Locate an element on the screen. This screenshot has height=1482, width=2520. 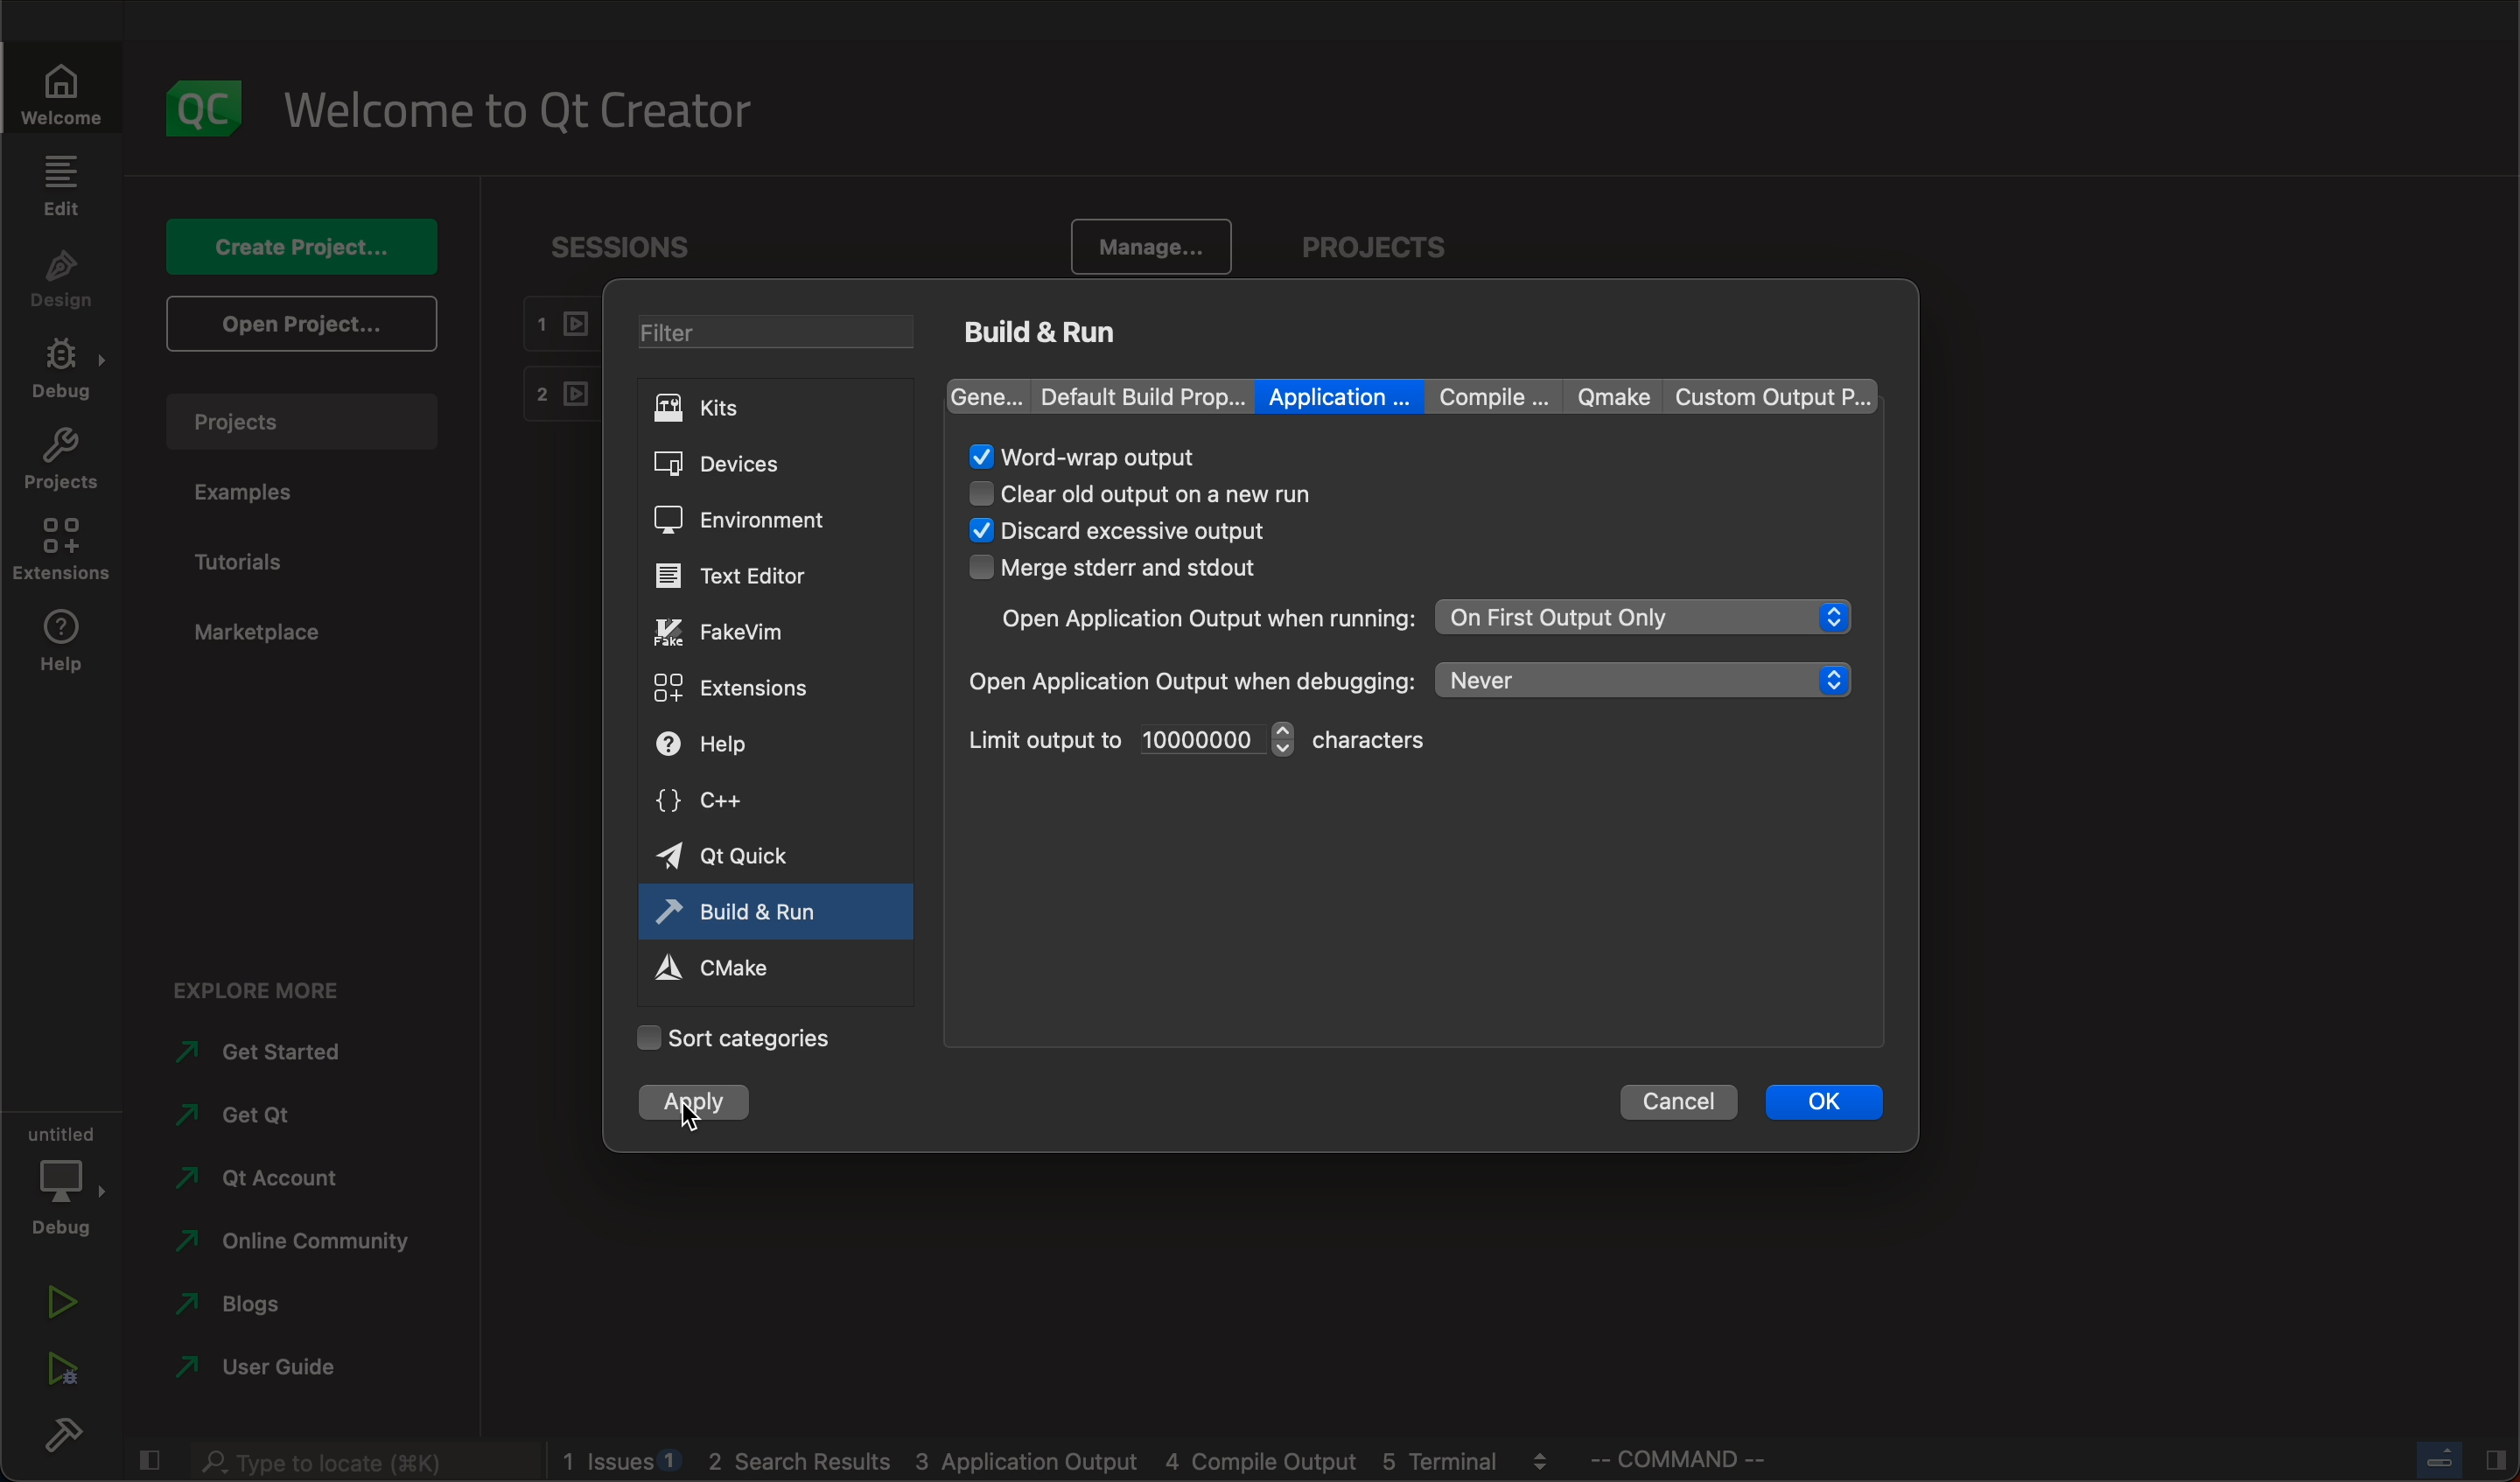
create is located at coordinates (293, 246).